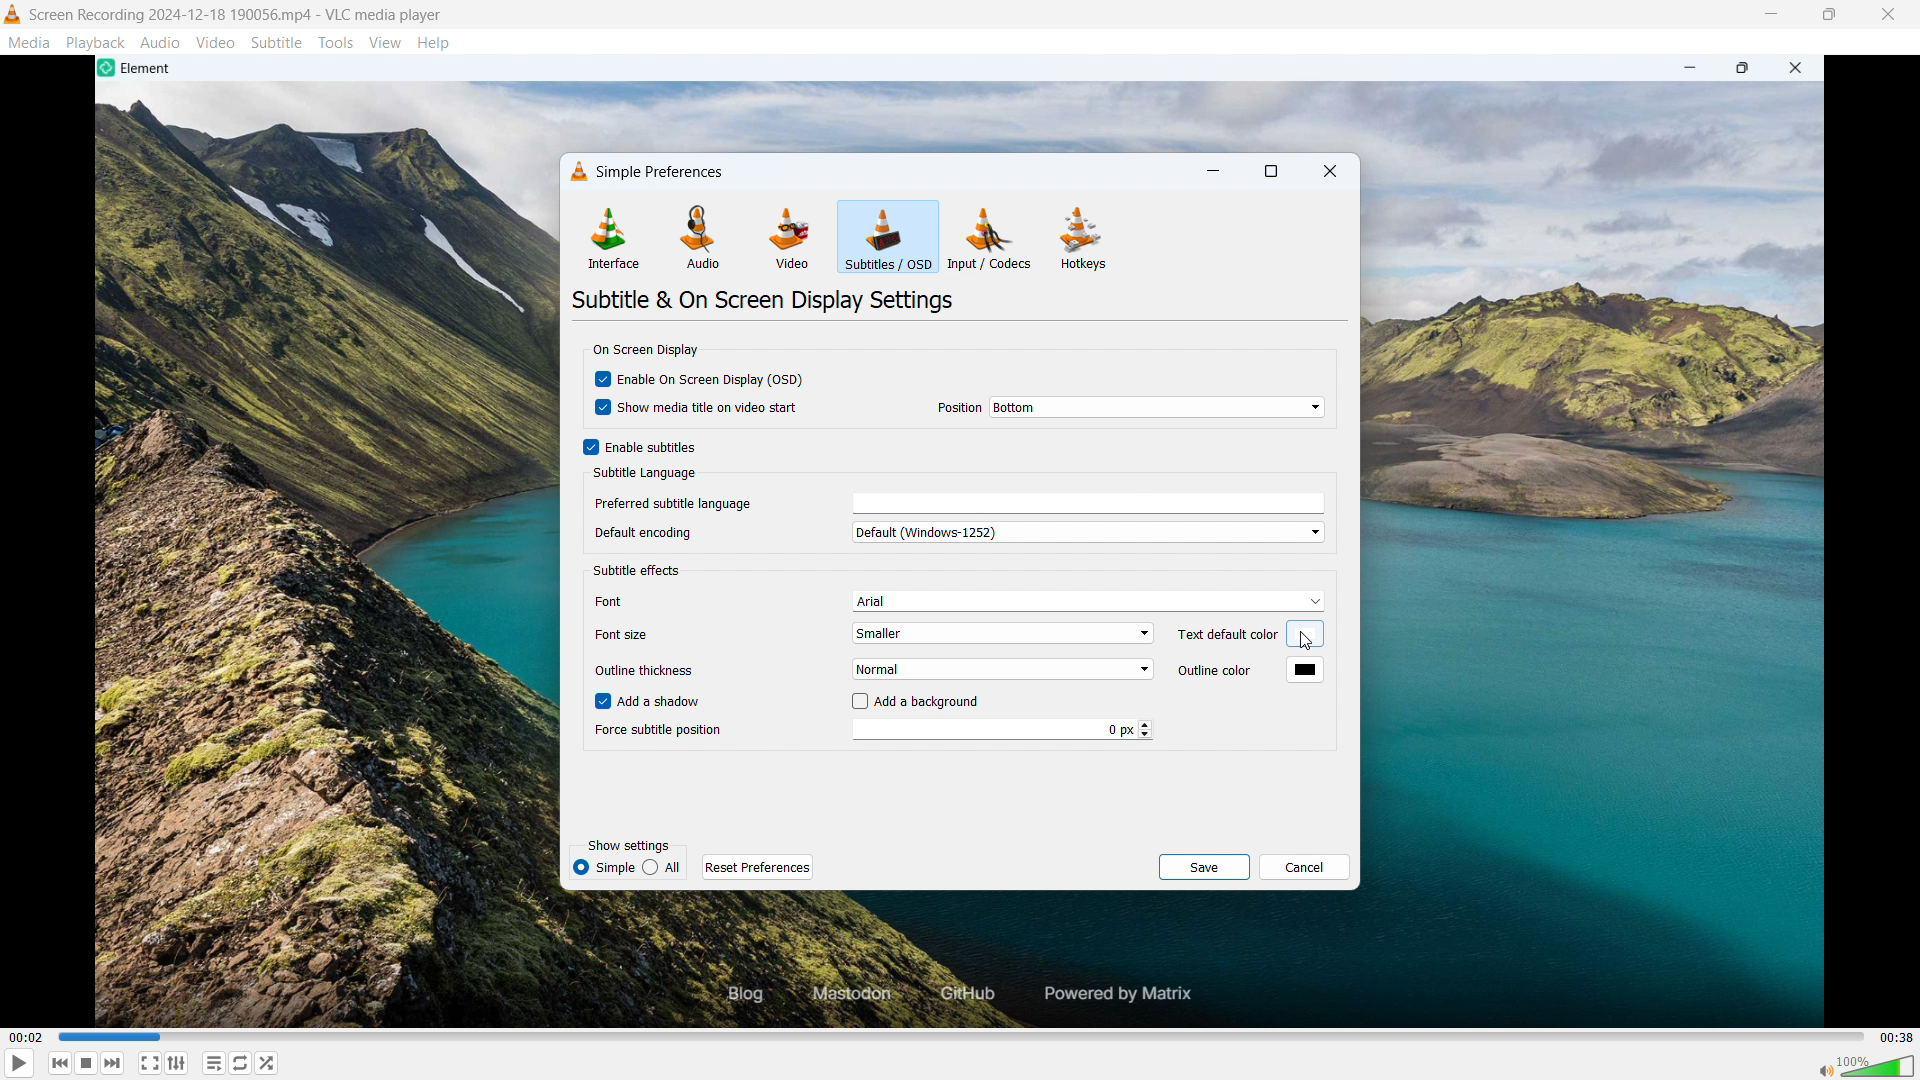 The image size is (1920, 1080). What do you see at coordinates (613, 237) in the screenshot?
I see `Interface ` at bounding box center [613, 237].